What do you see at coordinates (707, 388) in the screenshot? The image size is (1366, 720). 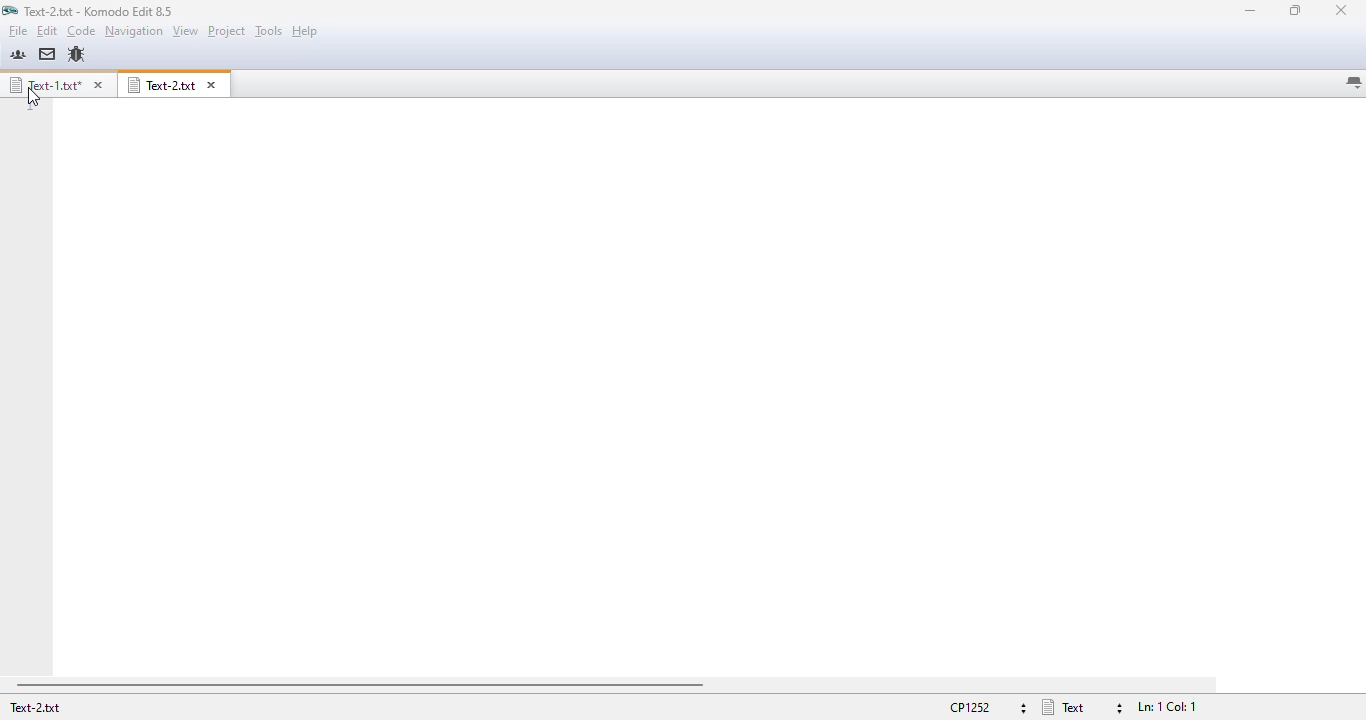 I see `editor/workspace` at bounding box center [707, 388].